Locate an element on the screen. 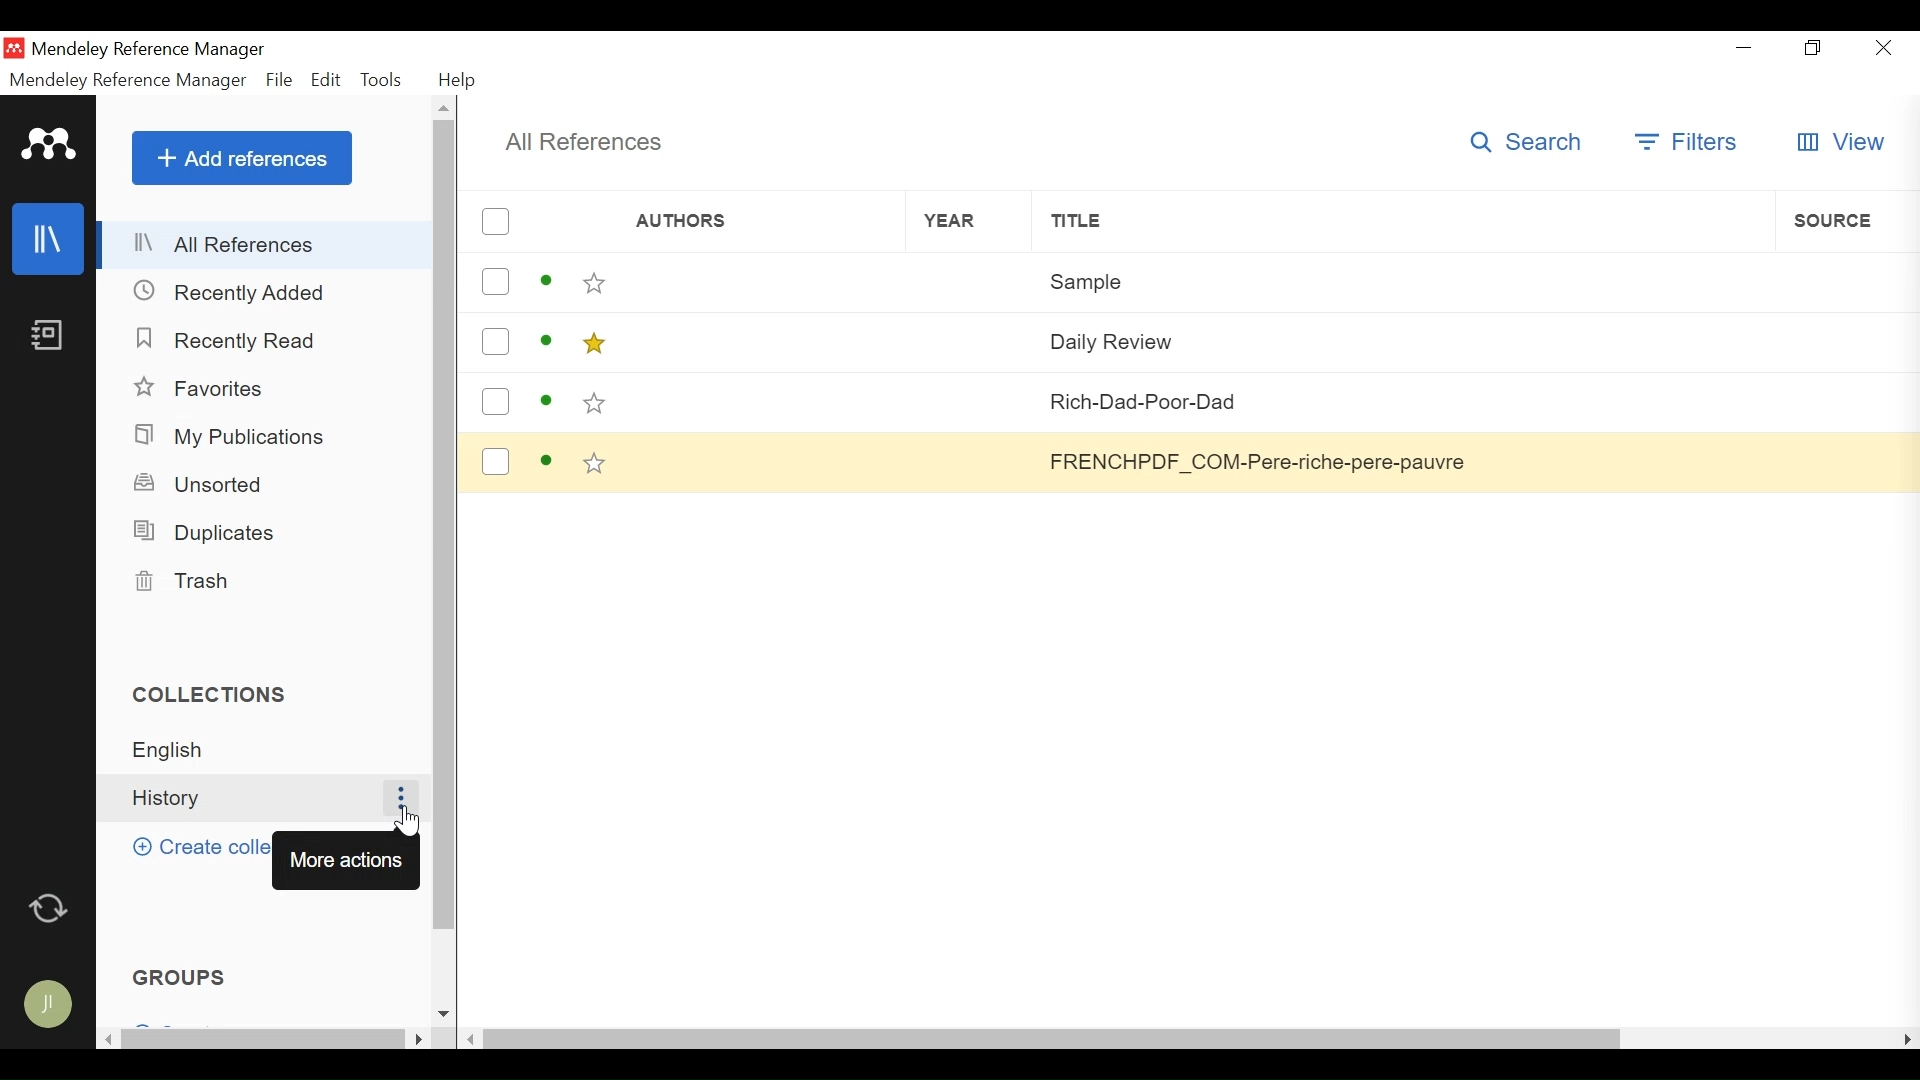 The width and height of the screenshot is (1920, 1080). Tools is located at coordinates (385, 79).